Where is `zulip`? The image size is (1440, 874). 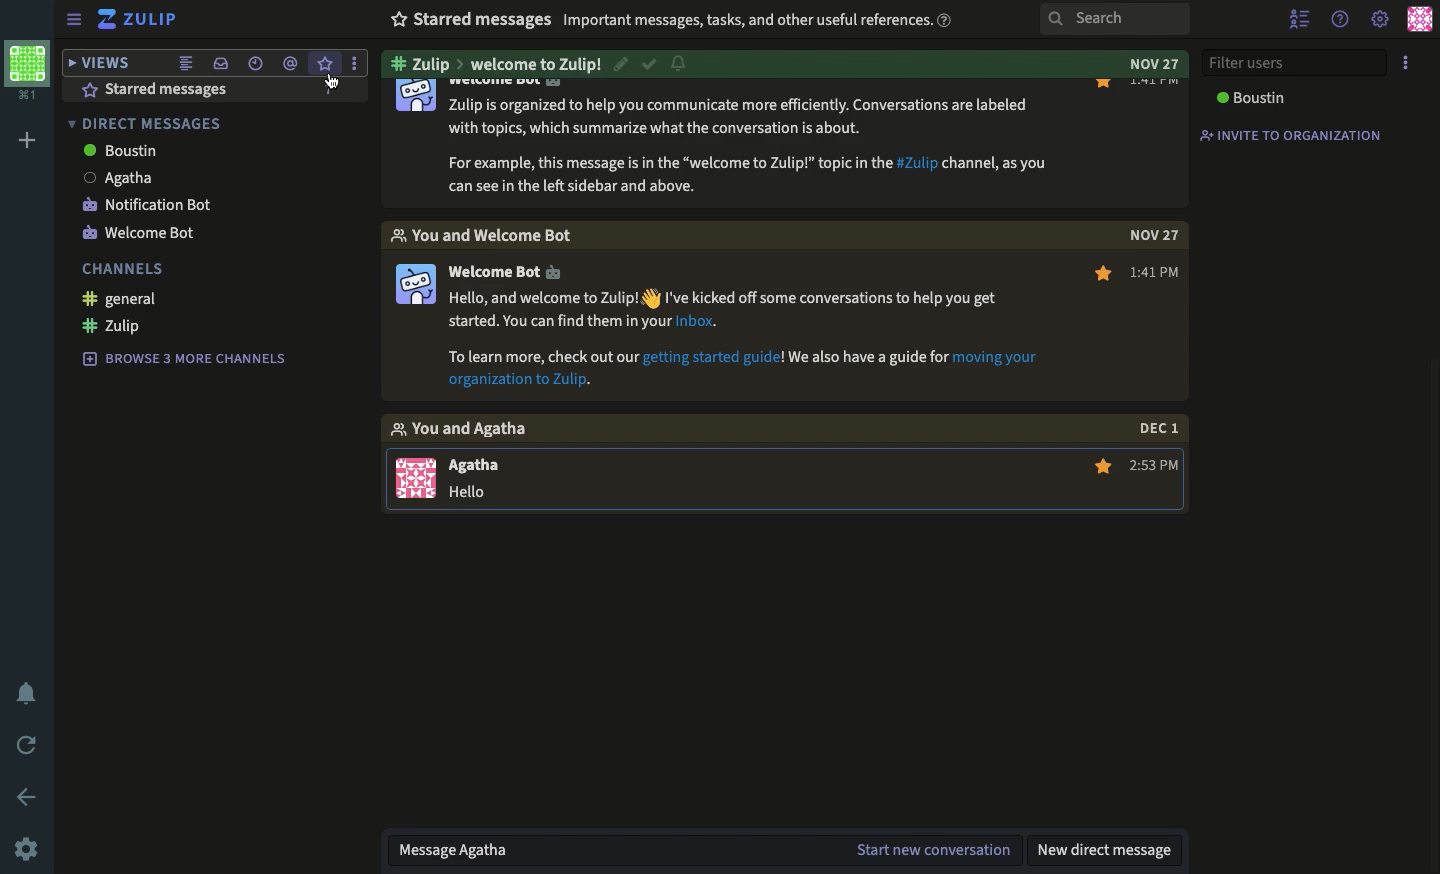
zulip is located at coordinates (109, 328).